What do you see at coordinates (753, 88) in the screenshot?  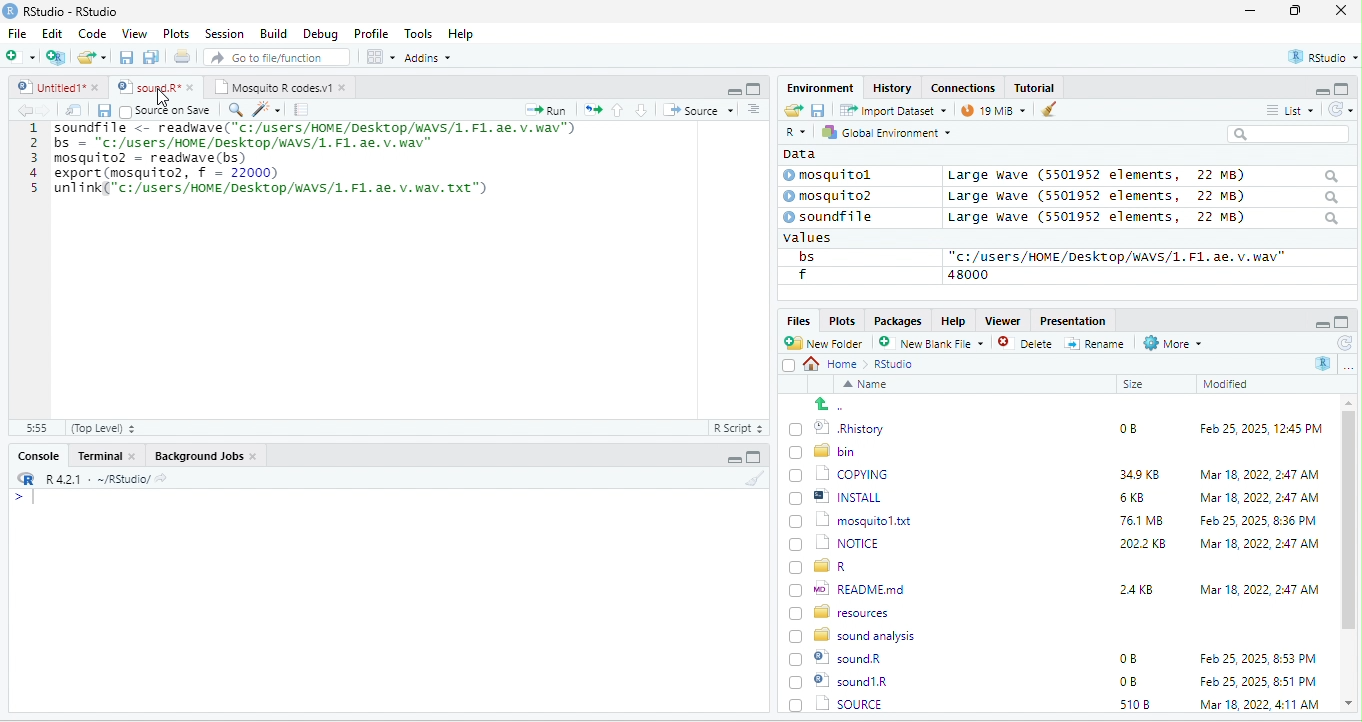 I see `maximize` at bounding box center [753, 88].